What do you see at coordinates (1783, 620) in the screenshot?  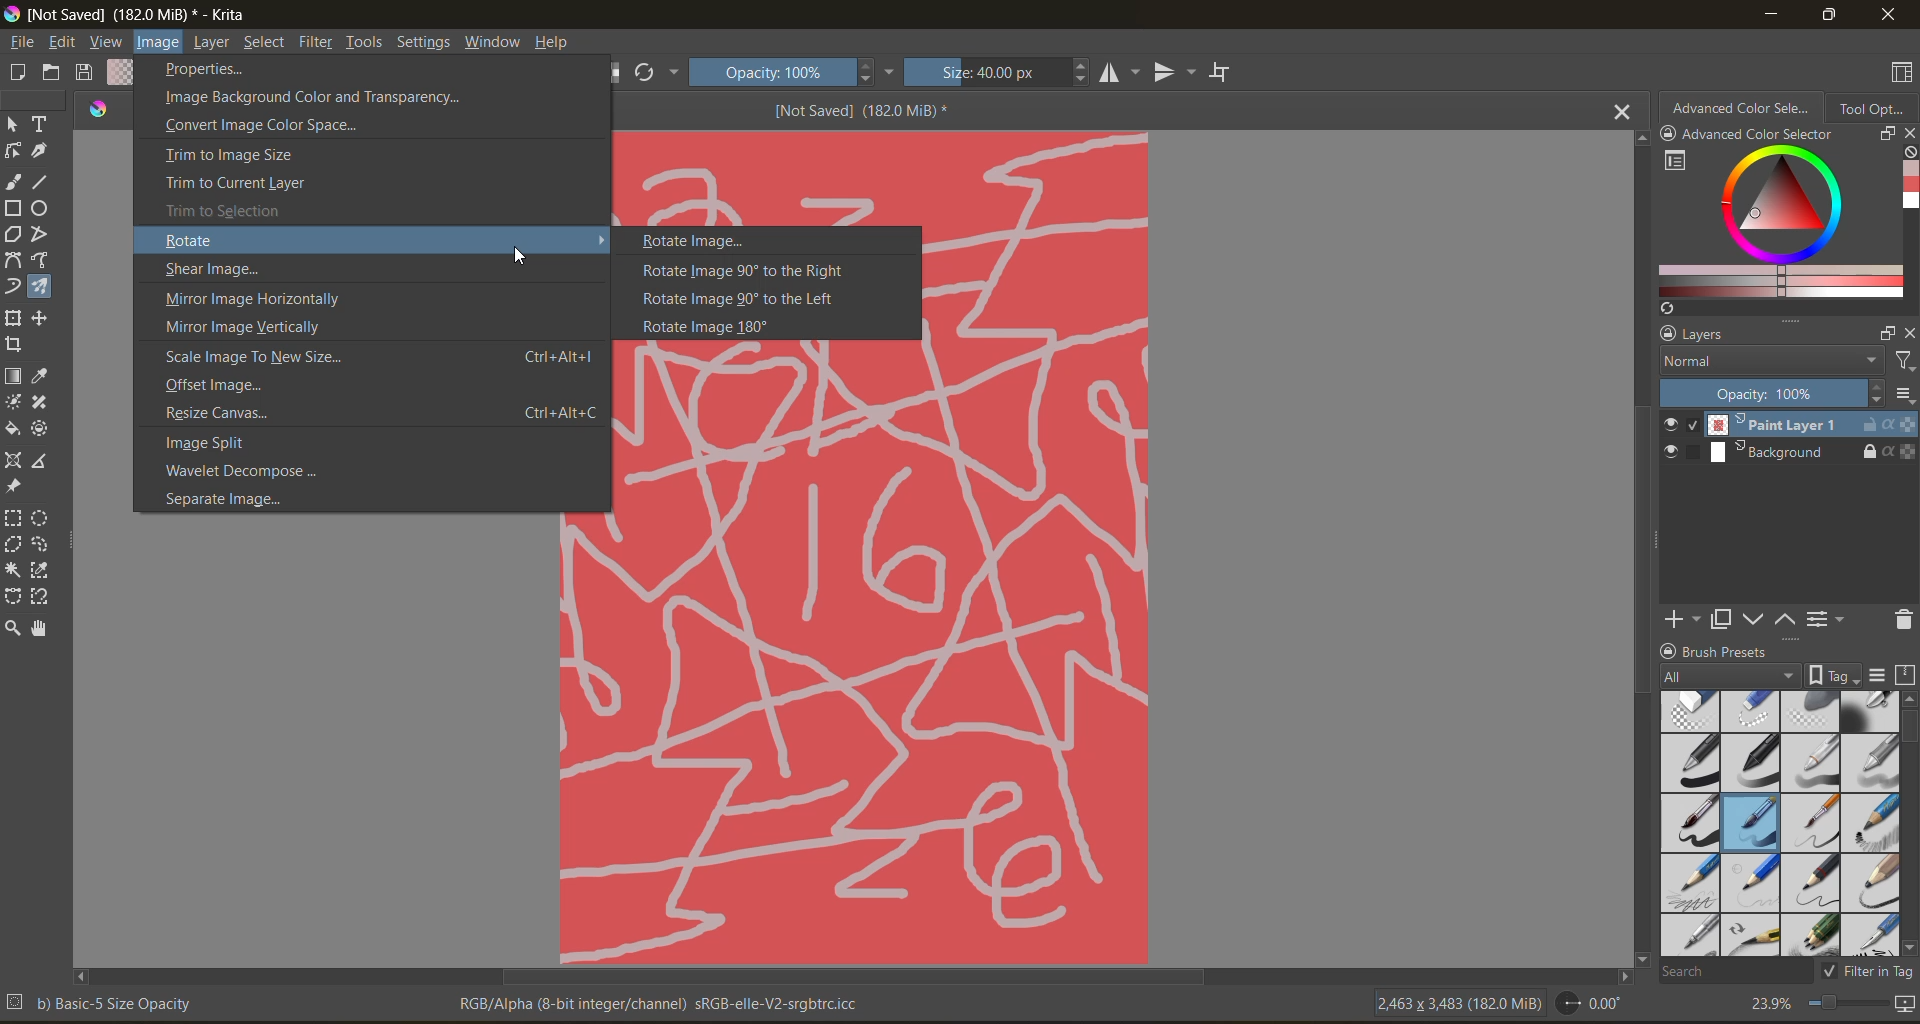 I see `mask up` at bounding box center [1783, 620].